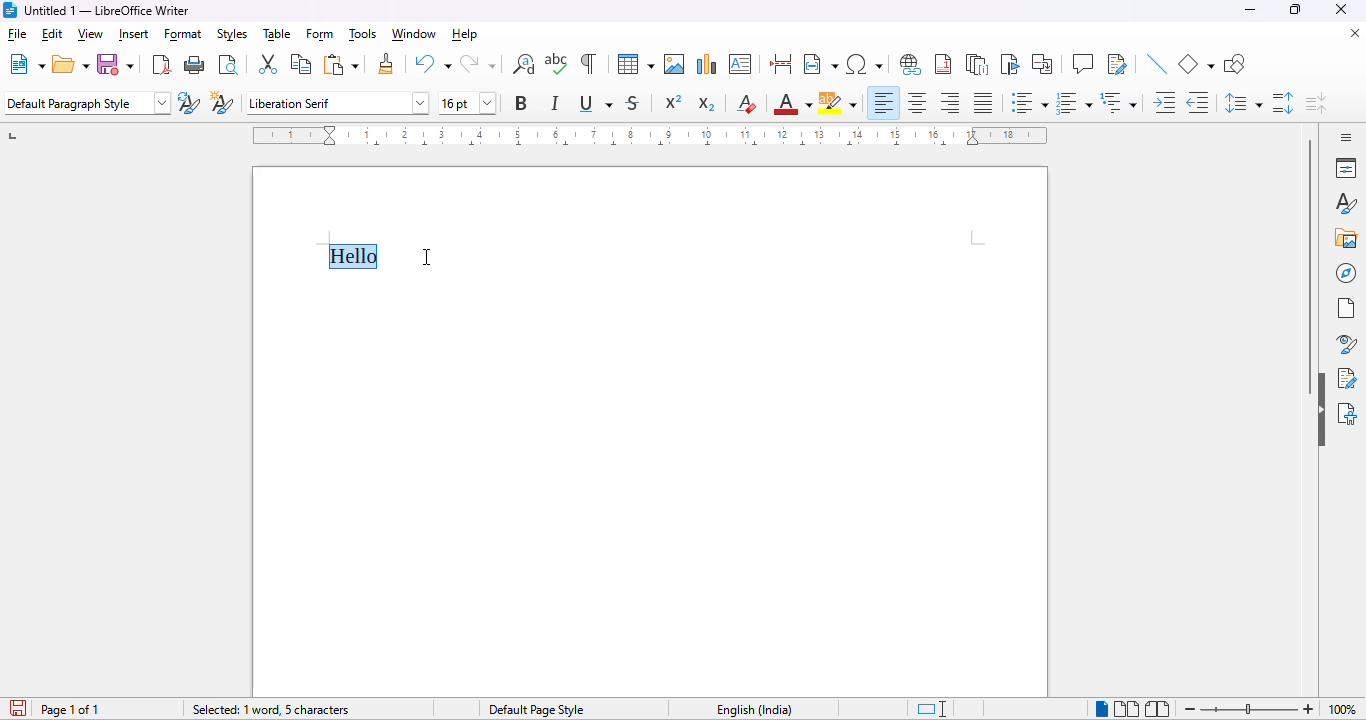 Image resolution: width=1366 pixels, height=720 pixels. What do you see at coordinates (1321, 409) in the screenshot?
I see `hide` at bounding box center [1321, 409].